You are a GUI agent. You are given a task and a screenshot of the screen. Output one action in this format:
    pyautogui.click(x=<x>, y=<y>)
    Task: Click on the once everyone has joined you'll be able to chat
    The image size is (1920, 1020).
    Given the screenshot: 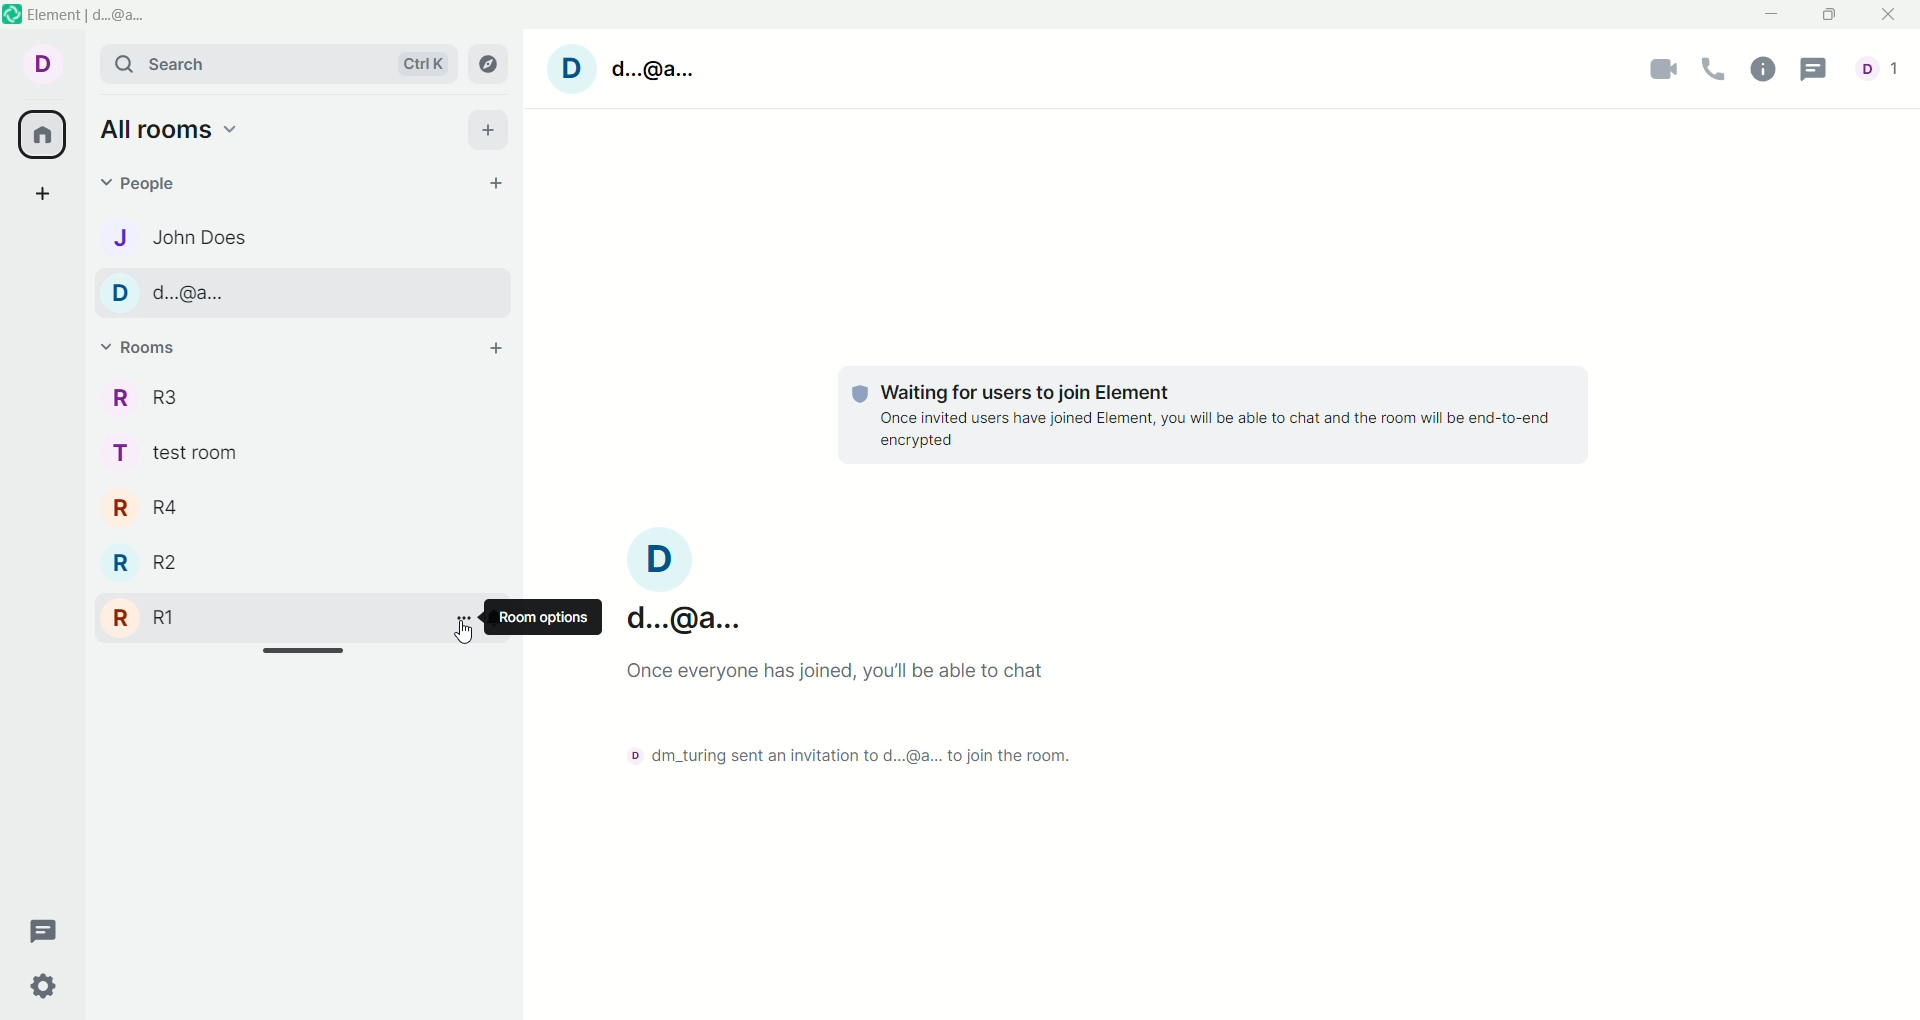 What is the action you would take?
    pyautogui.click(x=848, y=677)
    